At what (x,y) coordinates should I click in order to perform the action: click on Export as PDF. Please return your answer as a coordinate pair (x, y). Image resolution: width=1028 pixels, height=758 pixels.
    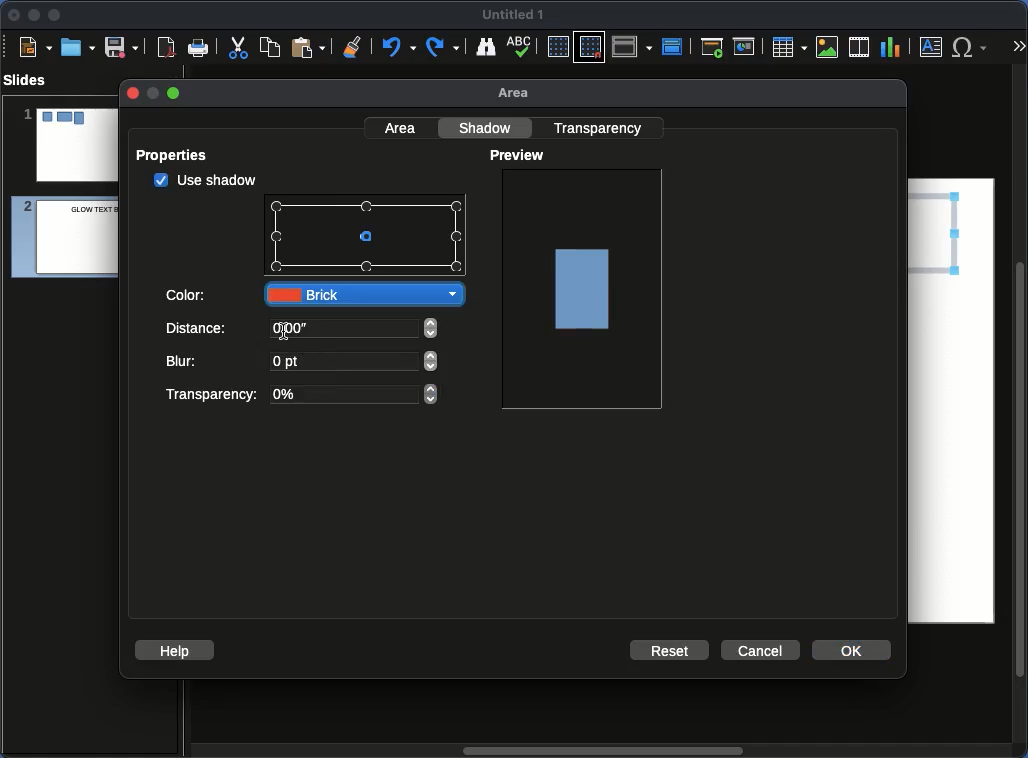
    Looking at the image, I should click on (166, 48).